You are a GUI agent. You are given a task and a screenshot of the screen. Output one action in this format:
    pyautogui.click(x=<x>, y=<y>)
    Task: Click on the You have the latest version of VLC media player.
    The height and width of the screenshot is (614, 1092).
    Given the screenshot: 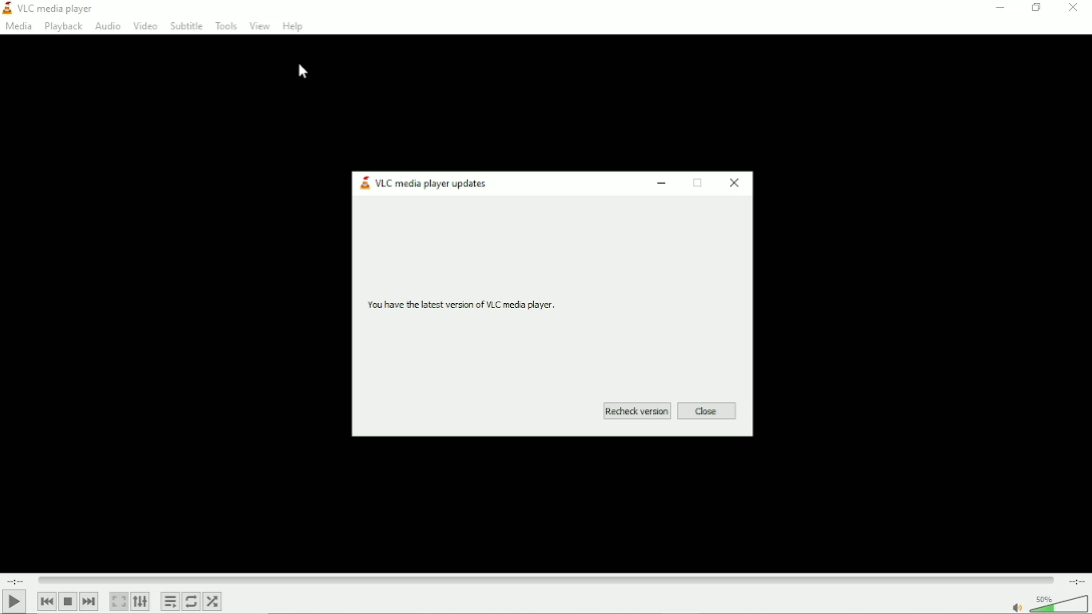 What is the action you would take?
    pyautogui.click(x=460, y=304)
    